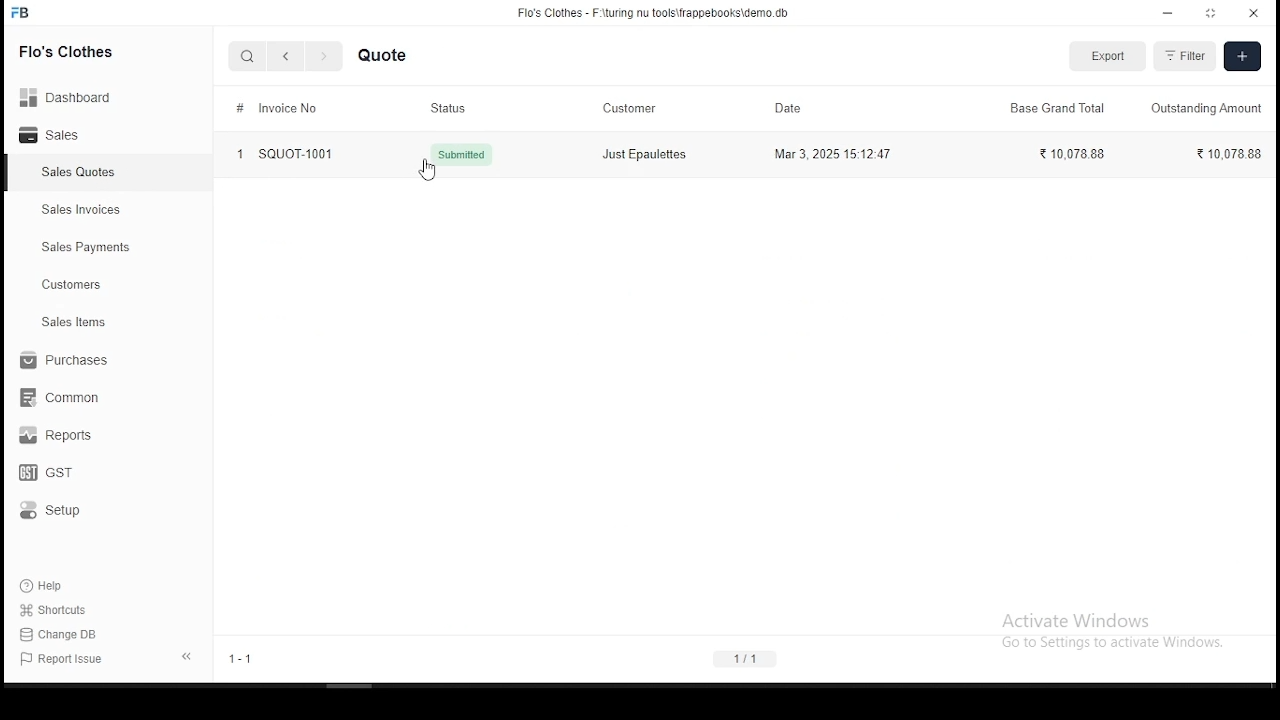 Image resolution: width=1280 pixels, height=720 pixels. I want to click on invoice flow, so click(274, 110).